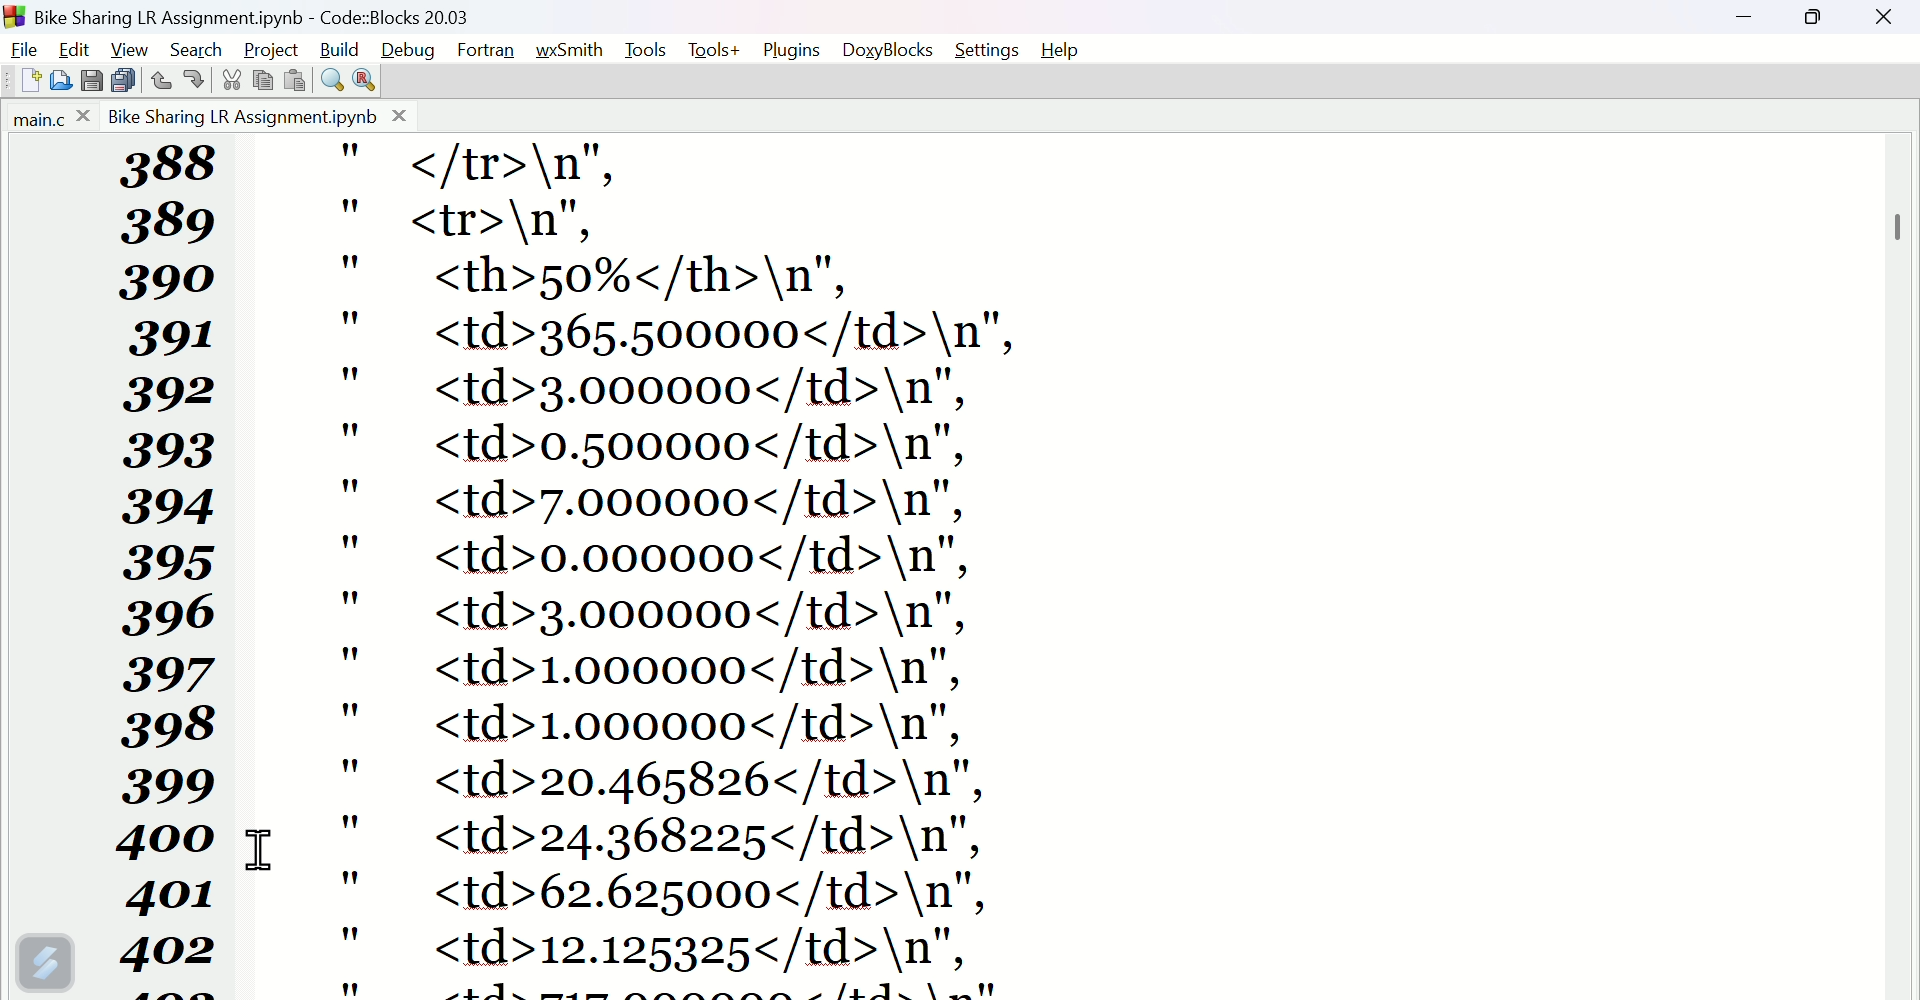 Image resolution: width=1920 pixels, height=1000 pixels. I want to click on minimize, so click(1752, 19).